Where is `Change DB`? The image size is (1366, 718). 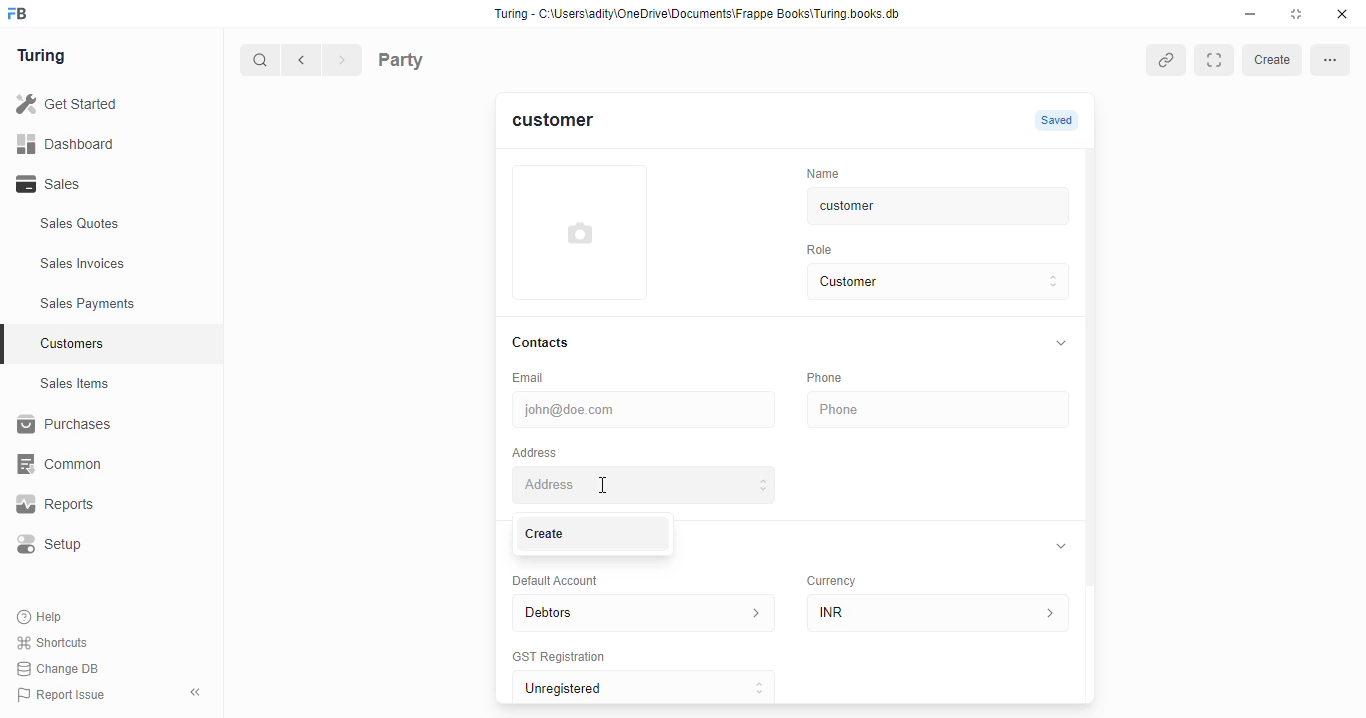
Change DB is located at coordinates (62, 668).